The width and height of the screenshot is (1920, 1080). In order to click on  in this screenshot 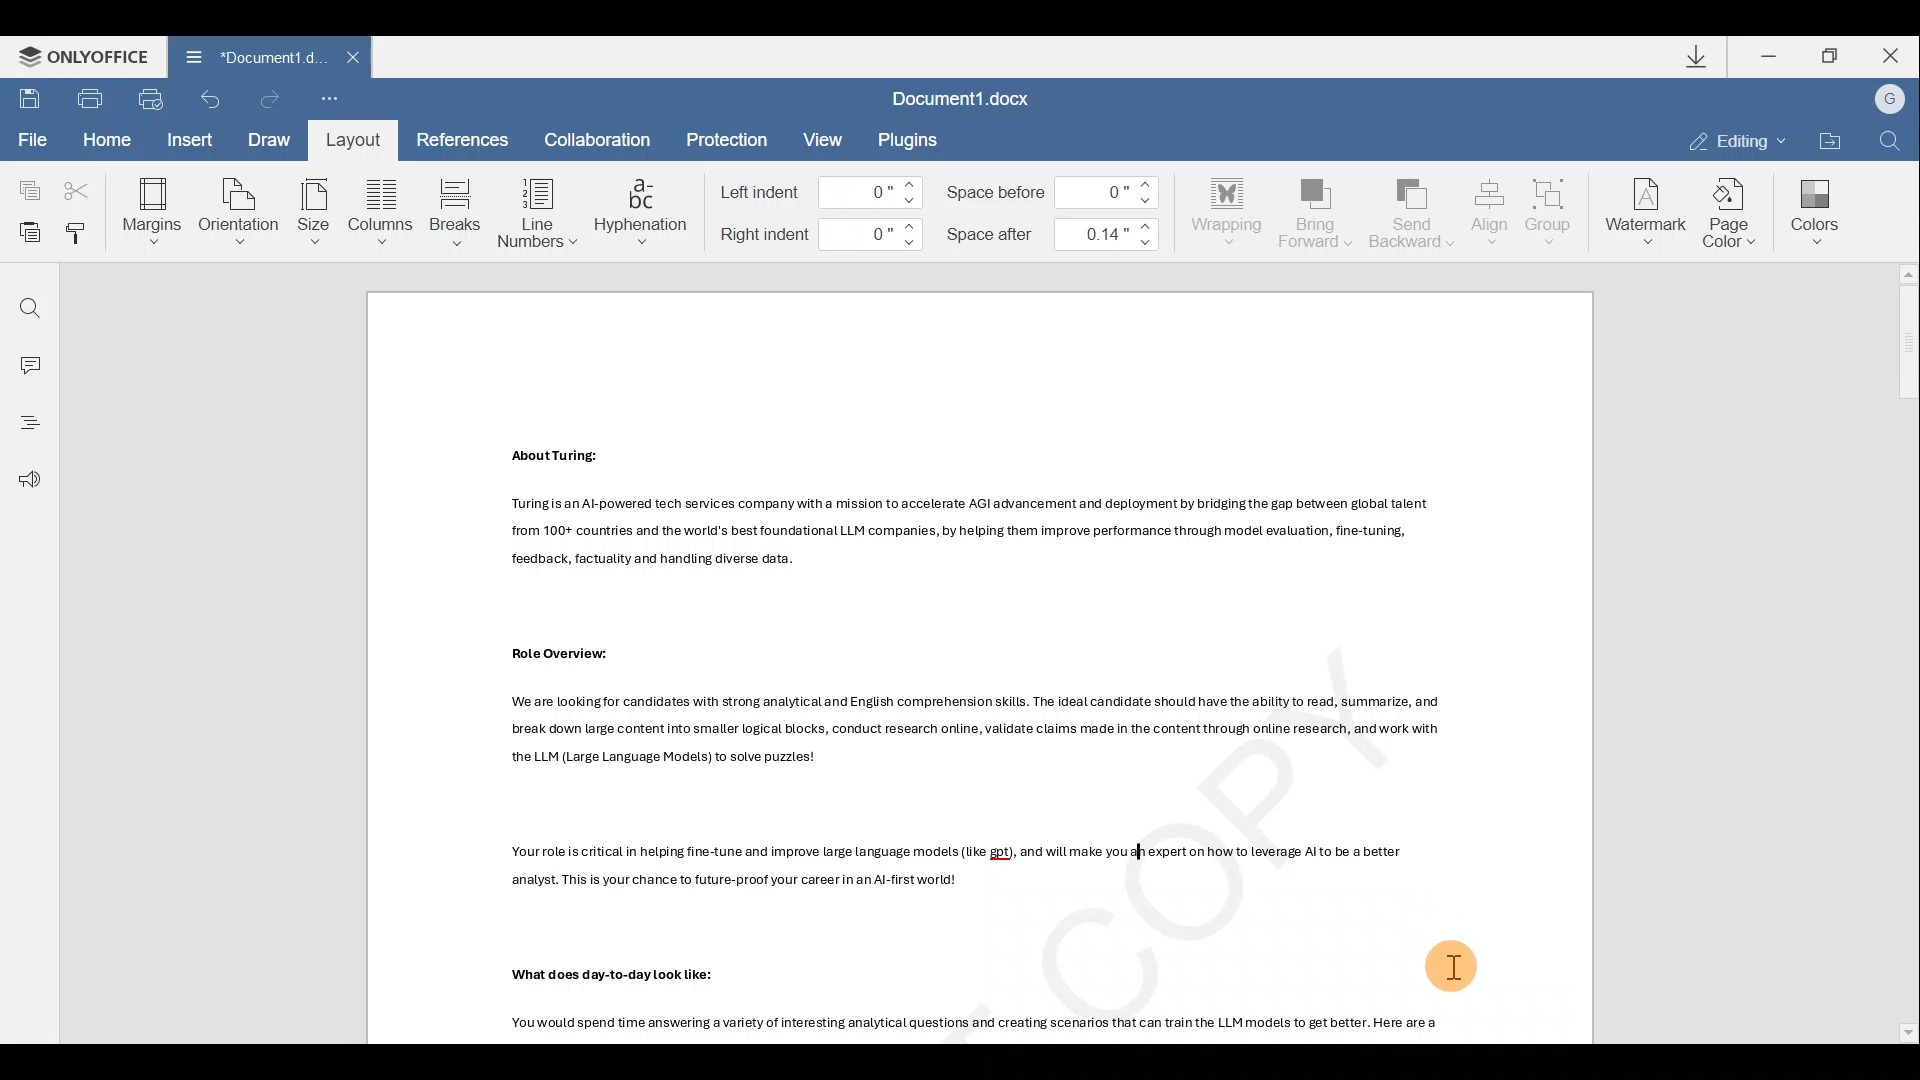, I will do `click(966, 532)`.